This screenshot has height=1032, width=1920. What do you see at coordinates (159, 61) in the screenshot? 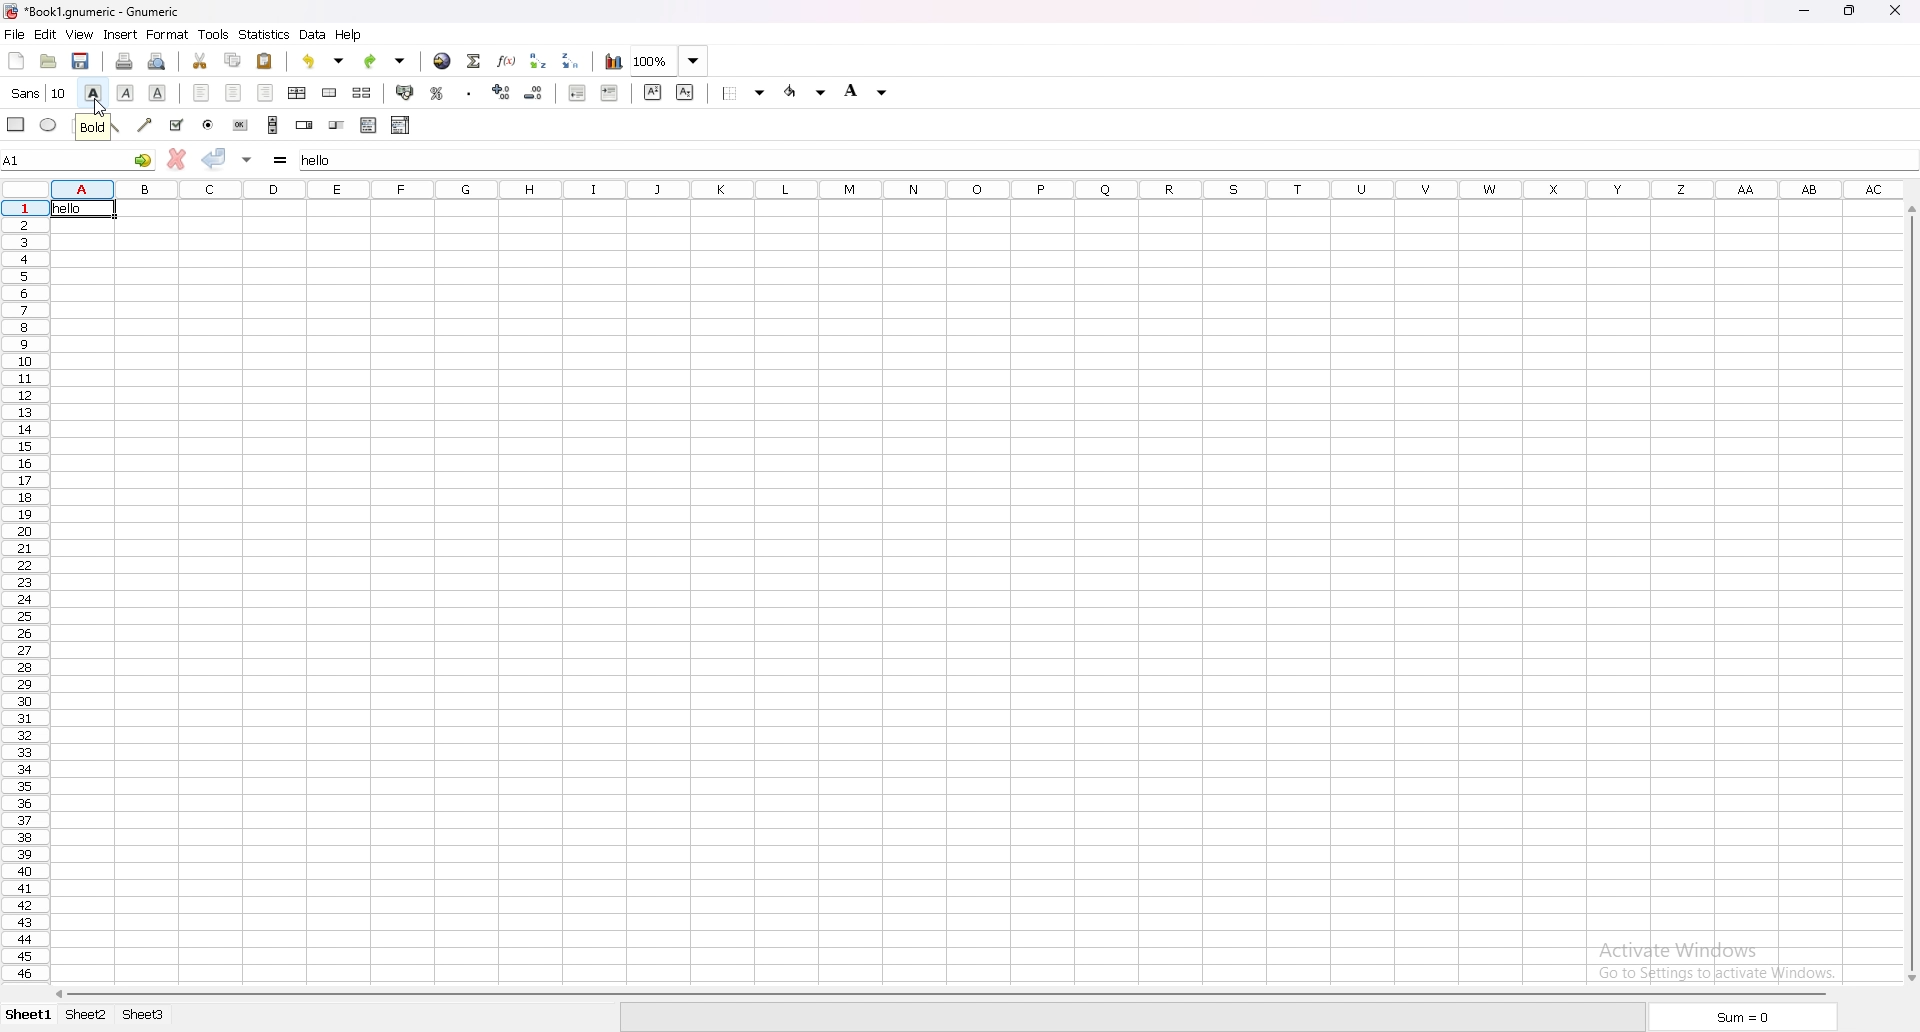
I see `print preview` at bounding box center [159, 61].